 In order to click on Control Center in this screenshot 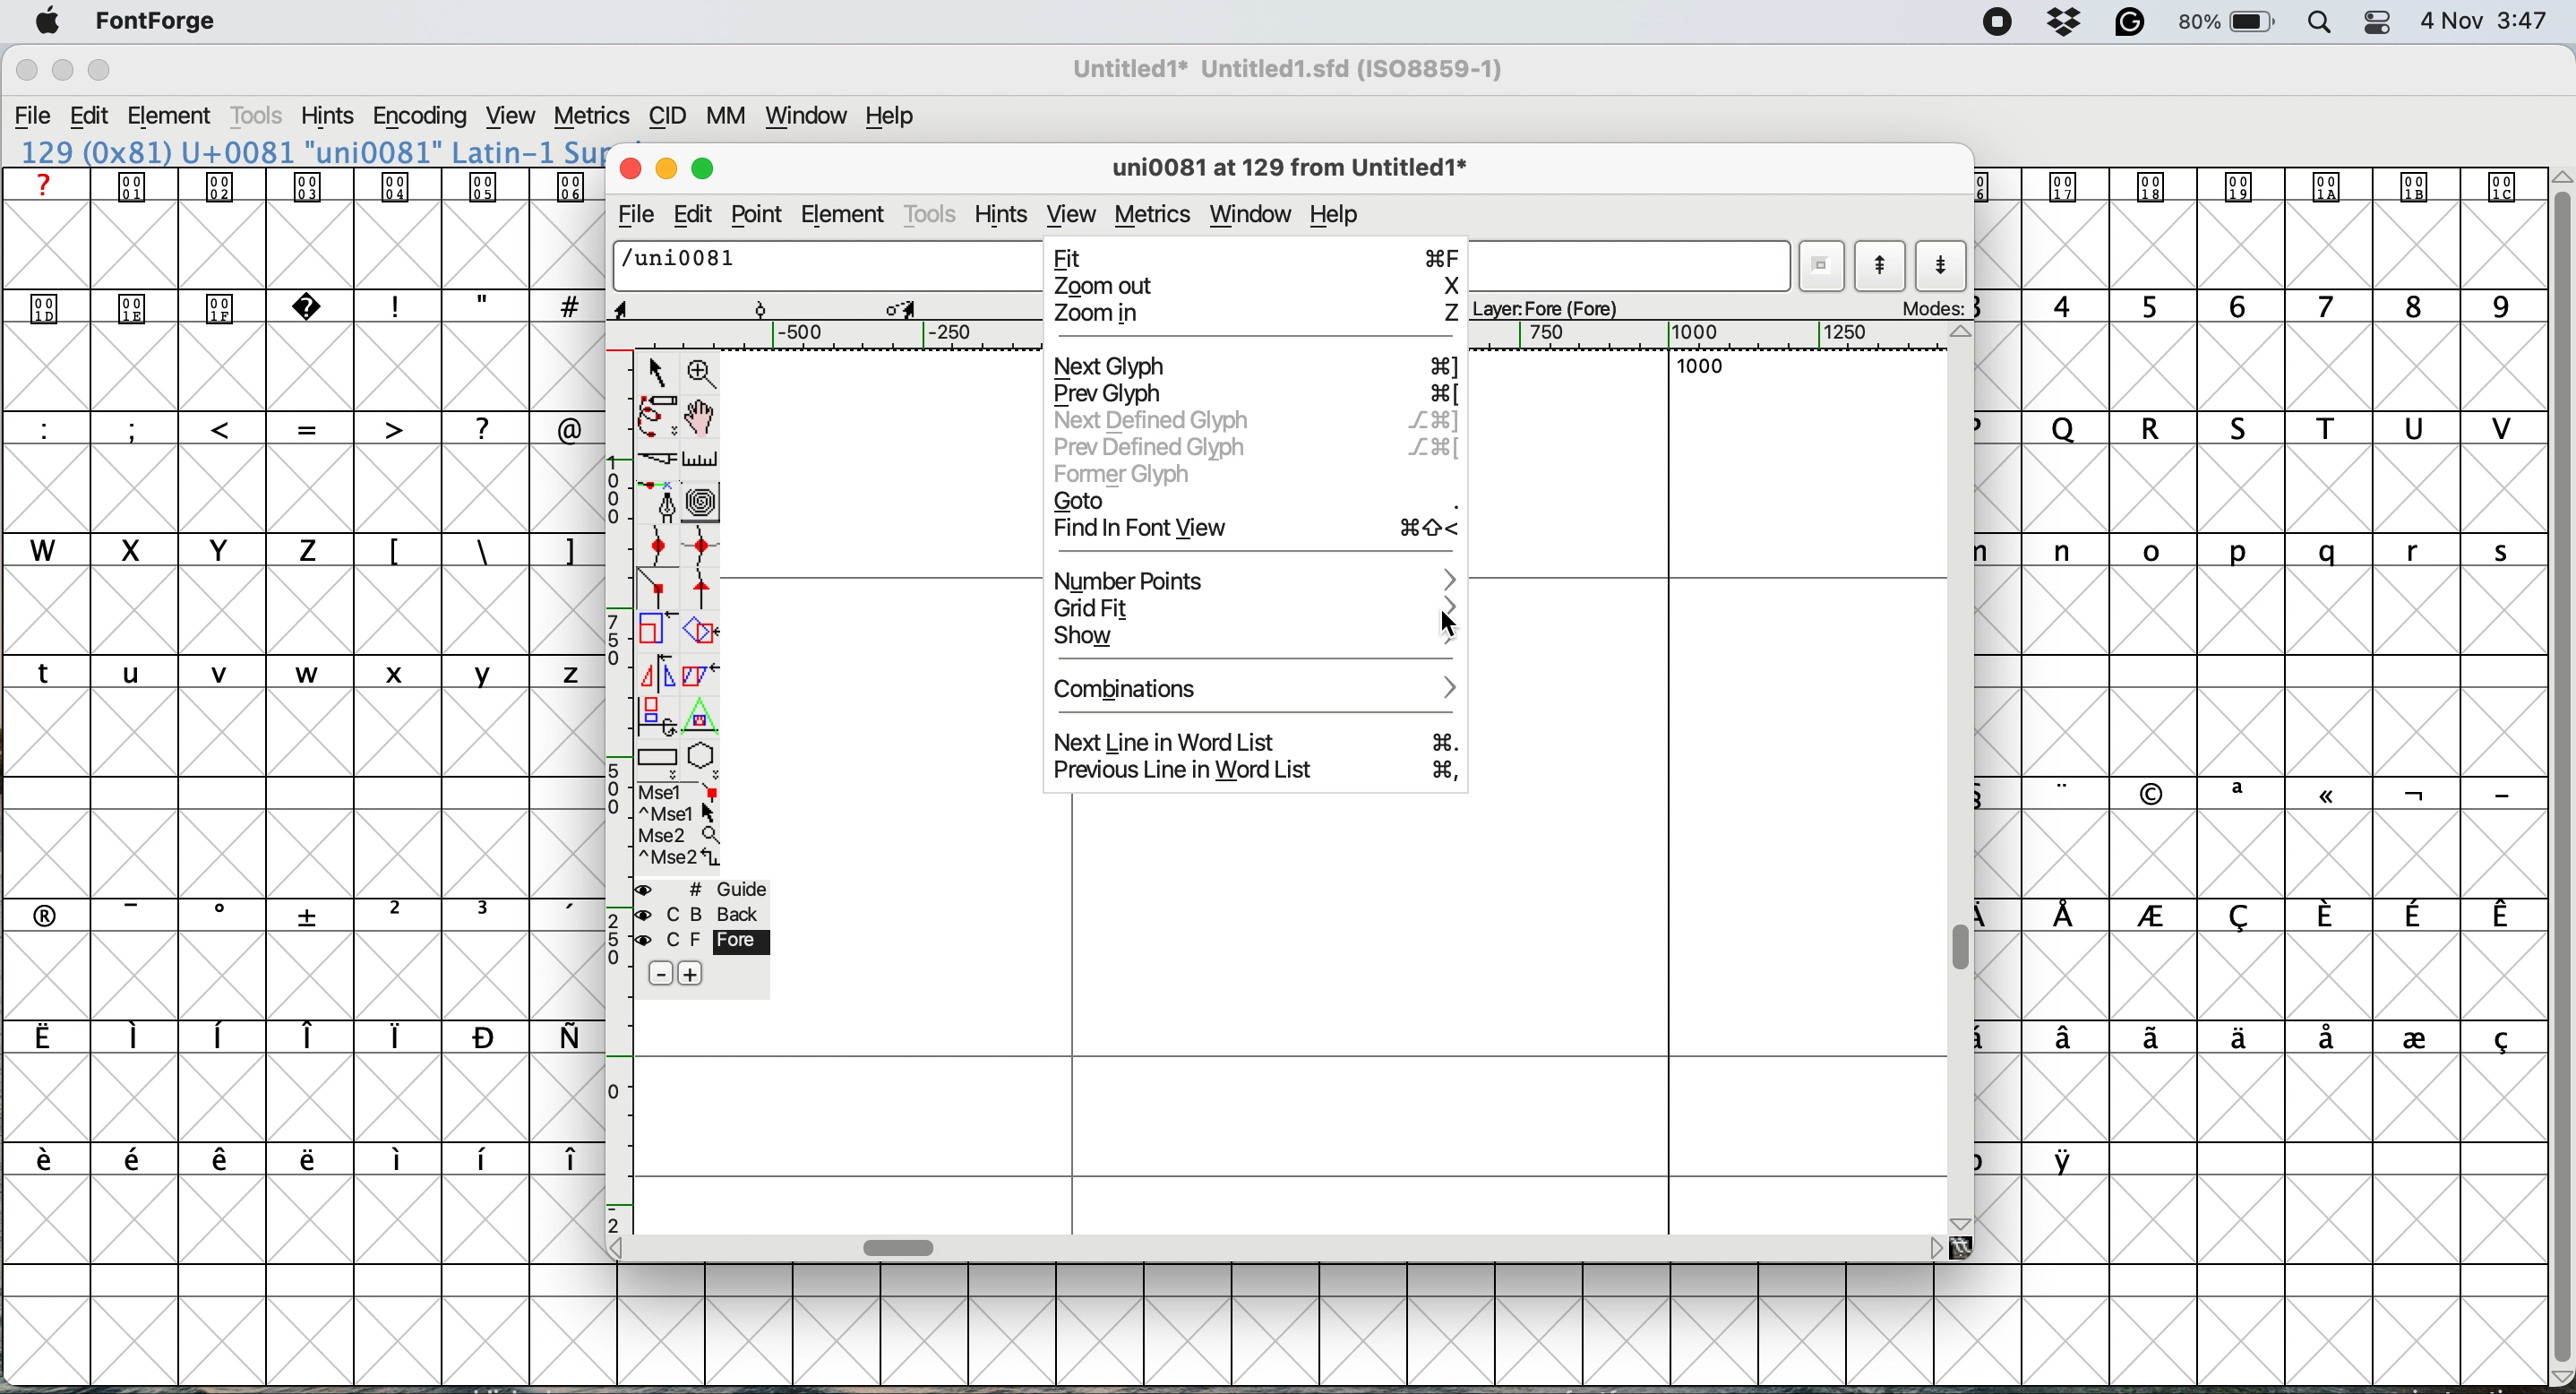, I will do `click(2377, 24)`.